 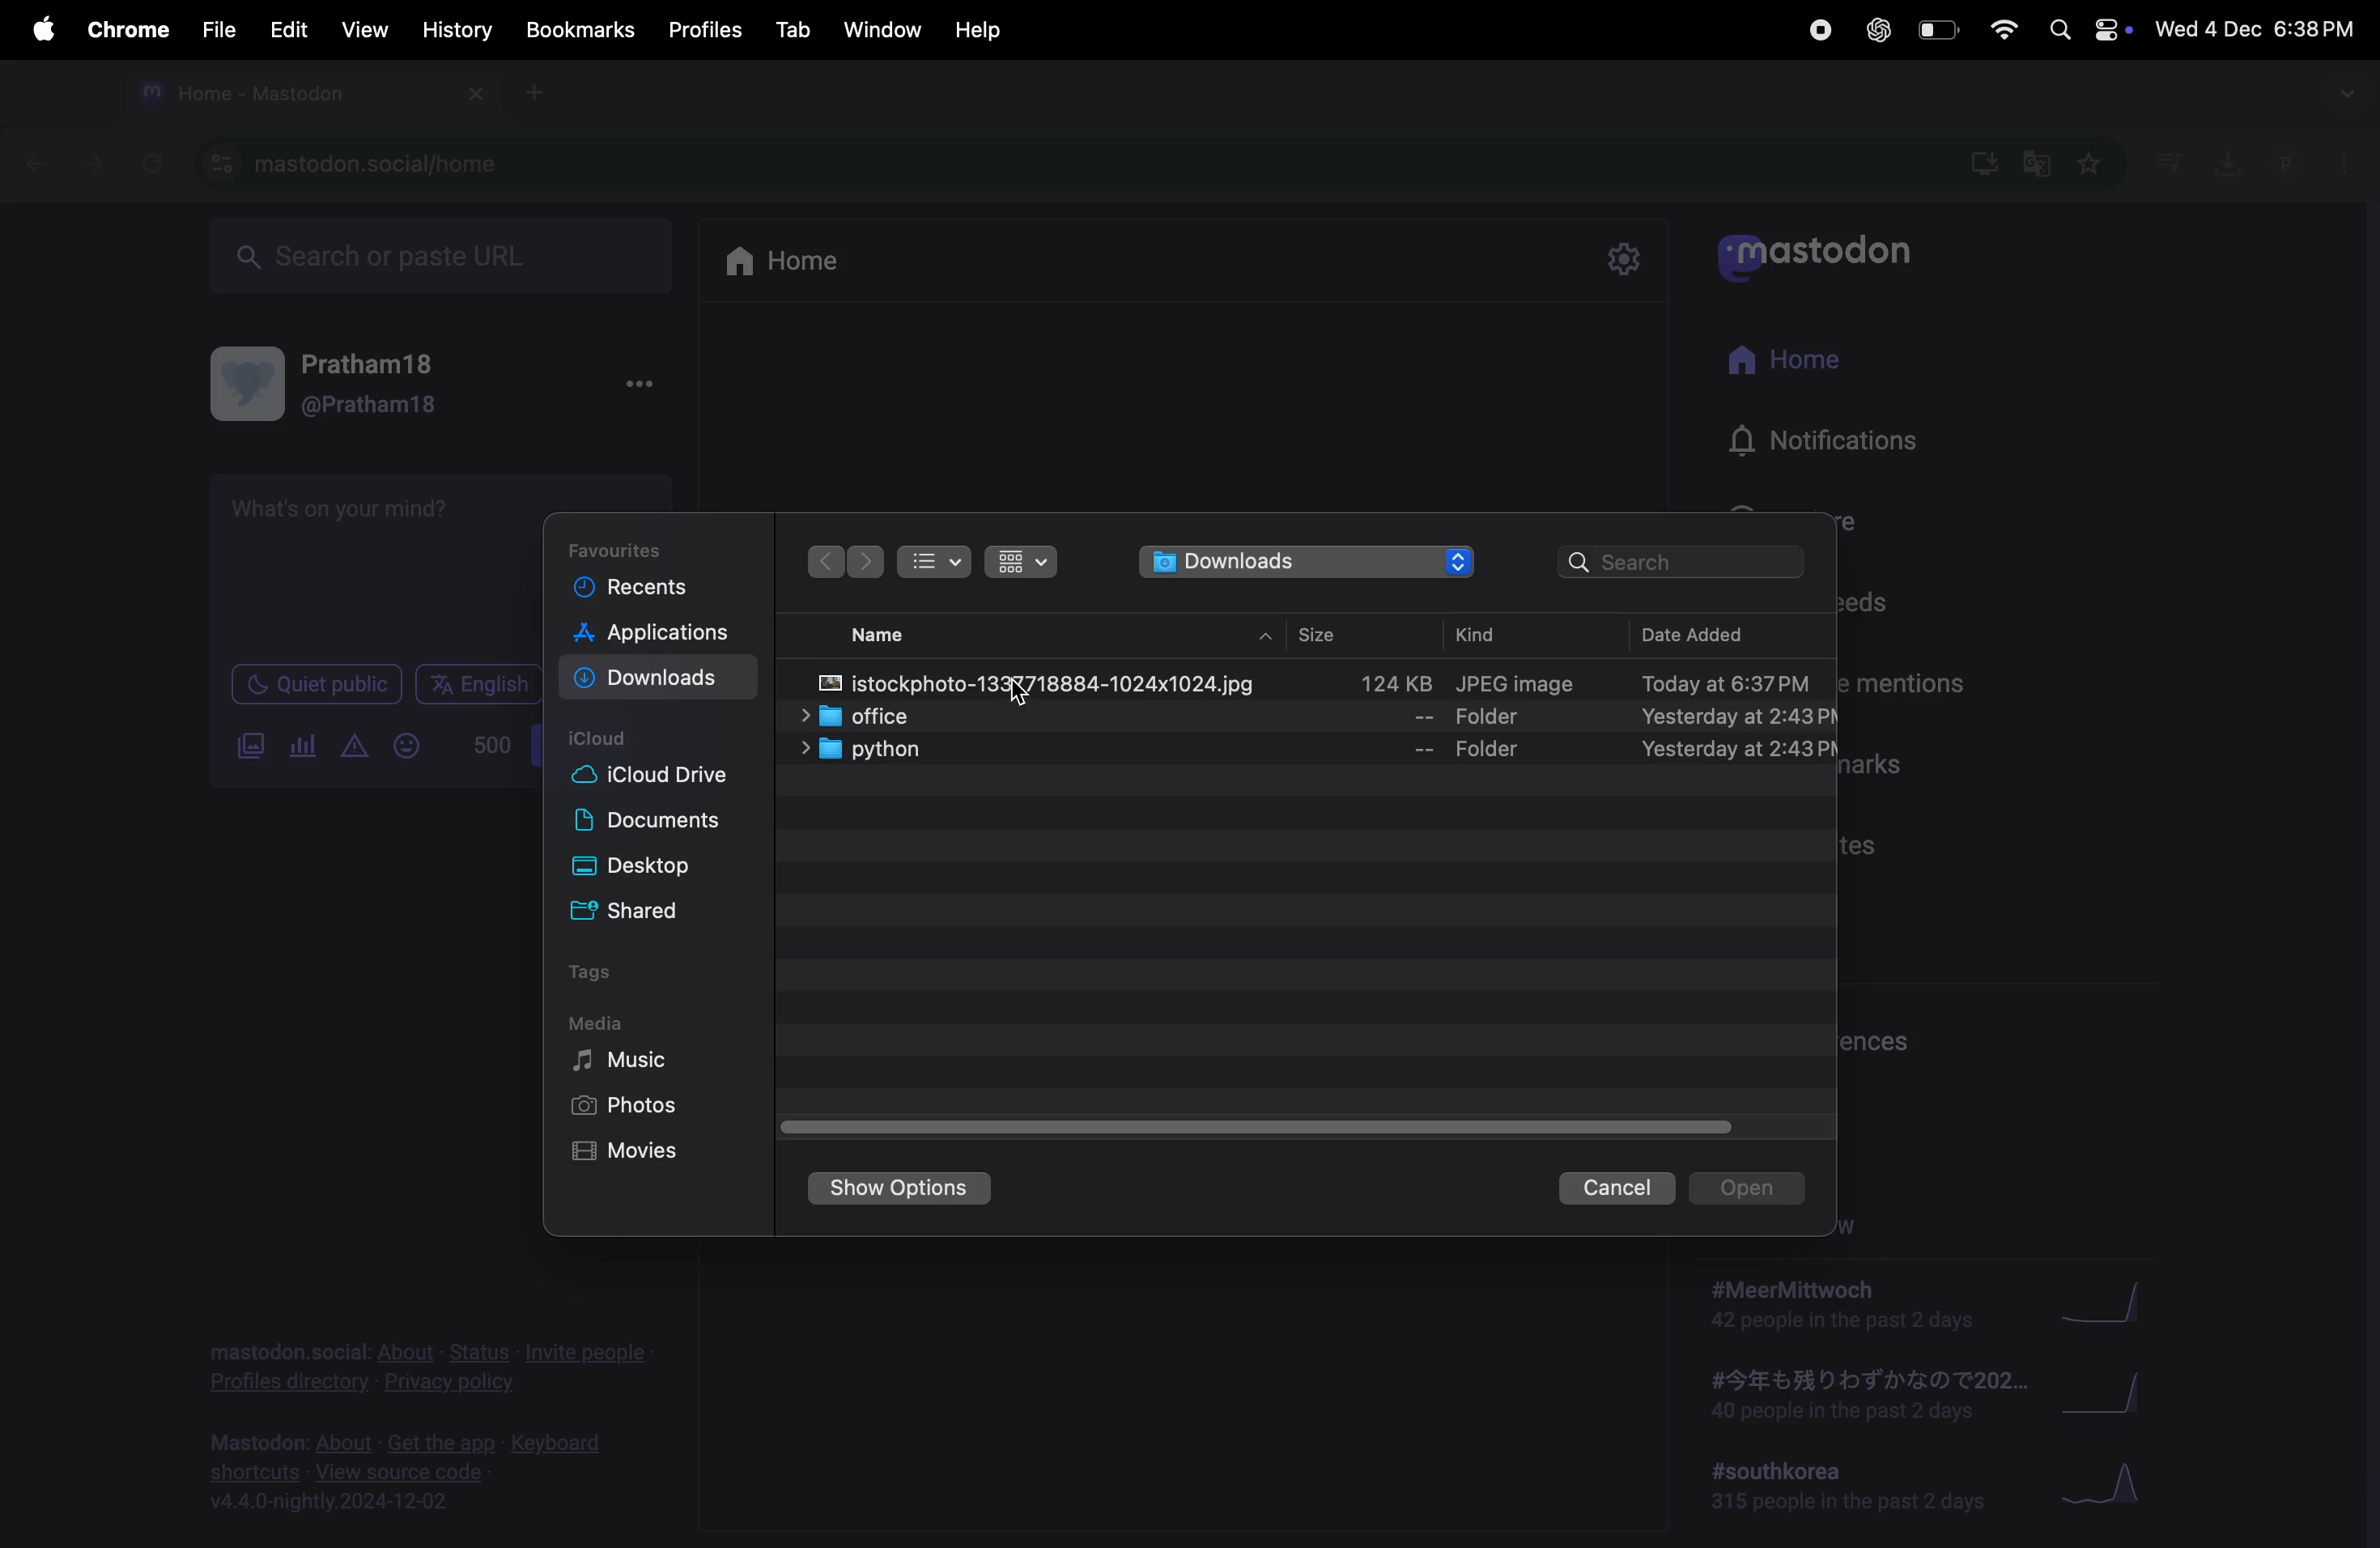 What do you see at coordinates (152, 163) in the screenshot?
I see `refresh` at bounding box center [152, 163].